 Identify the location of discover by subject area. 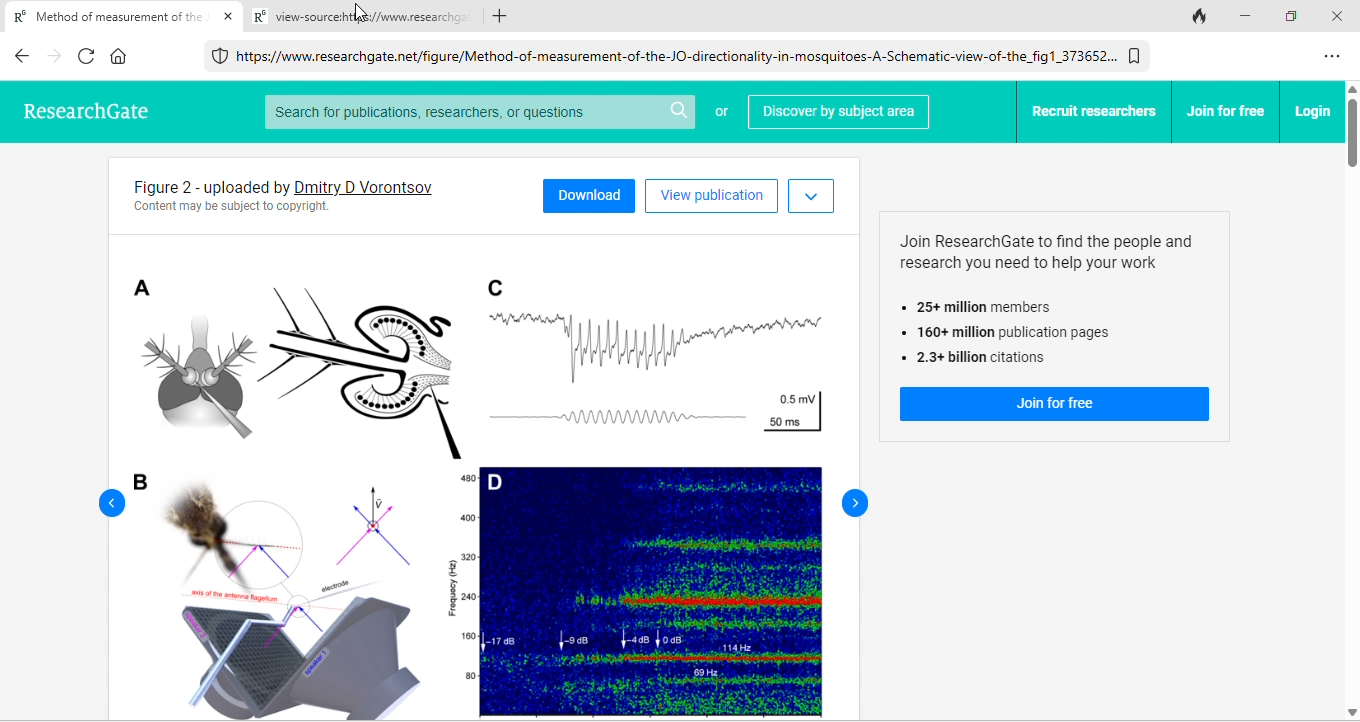
(839, 111).